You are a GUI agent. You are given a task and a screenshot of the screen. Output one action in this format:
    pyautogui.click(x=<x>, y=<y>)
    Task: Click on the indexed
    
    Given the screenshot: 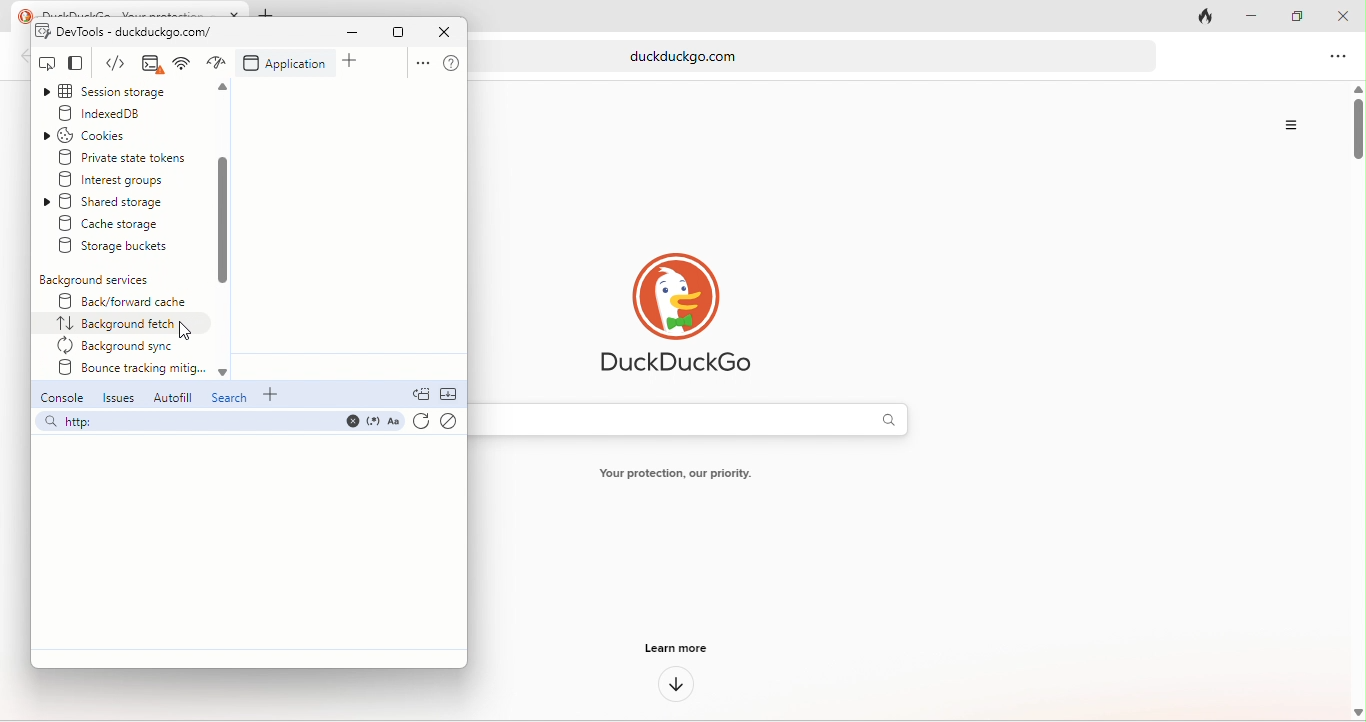 What is the action you would take?
    pyautogui.click(x=122, y=114)
    